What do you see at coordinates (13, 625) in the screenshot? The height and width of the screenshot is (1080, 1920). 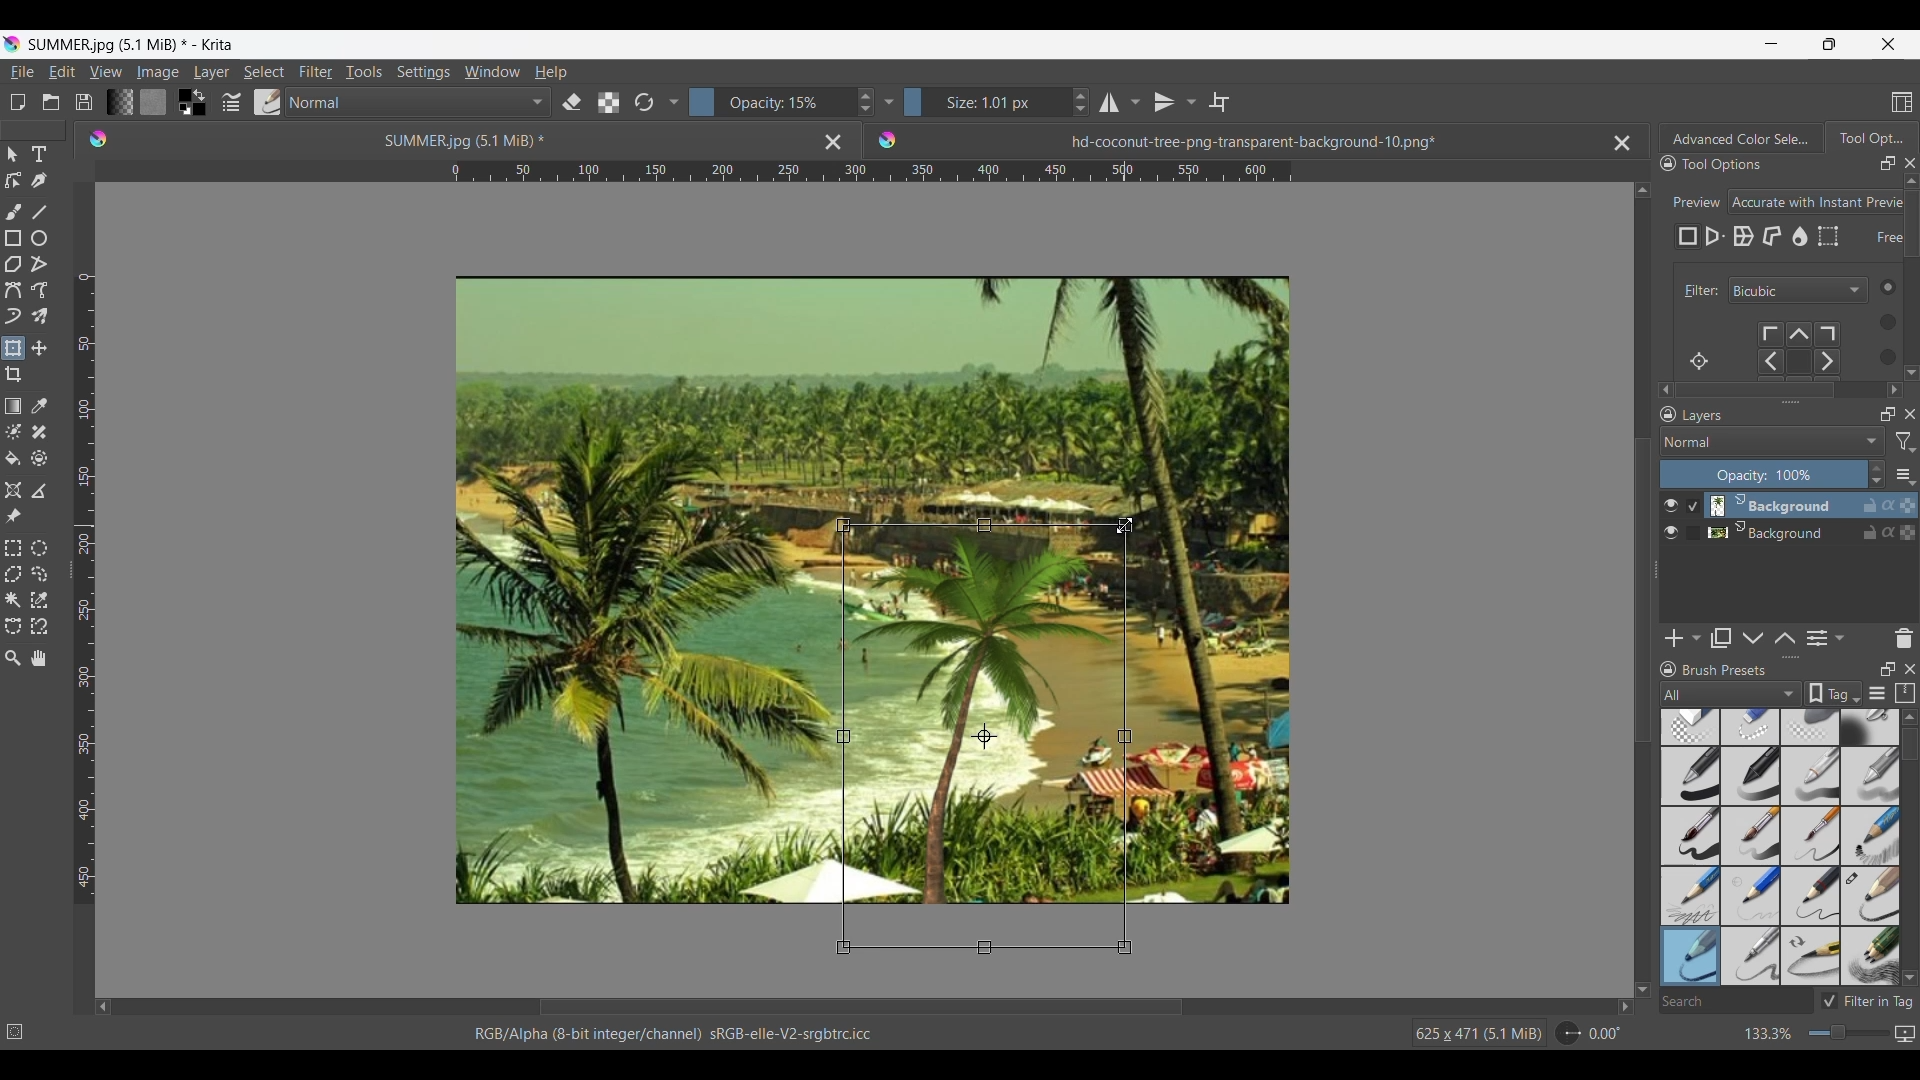 I see `Bezier curve selection tool` at bounding box center [13, 625].